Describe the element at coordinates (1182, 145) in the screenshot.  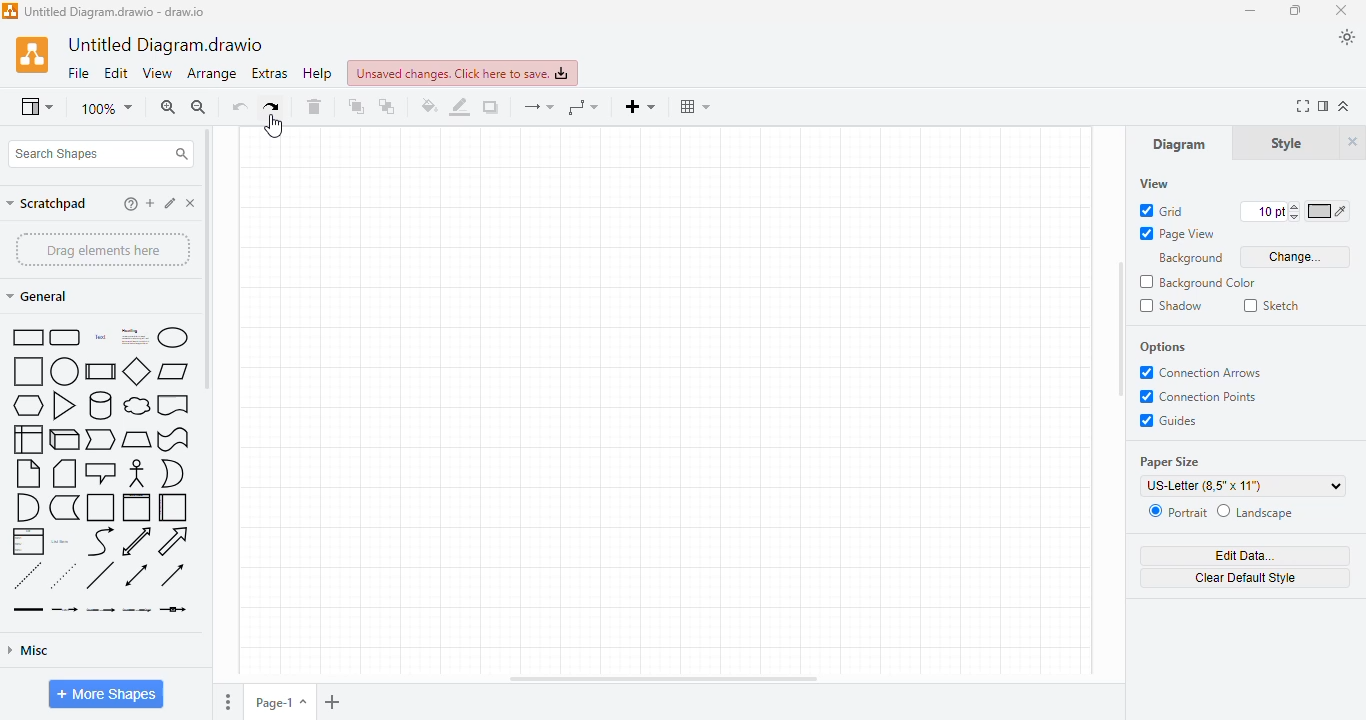
I see `diagram` at that location.